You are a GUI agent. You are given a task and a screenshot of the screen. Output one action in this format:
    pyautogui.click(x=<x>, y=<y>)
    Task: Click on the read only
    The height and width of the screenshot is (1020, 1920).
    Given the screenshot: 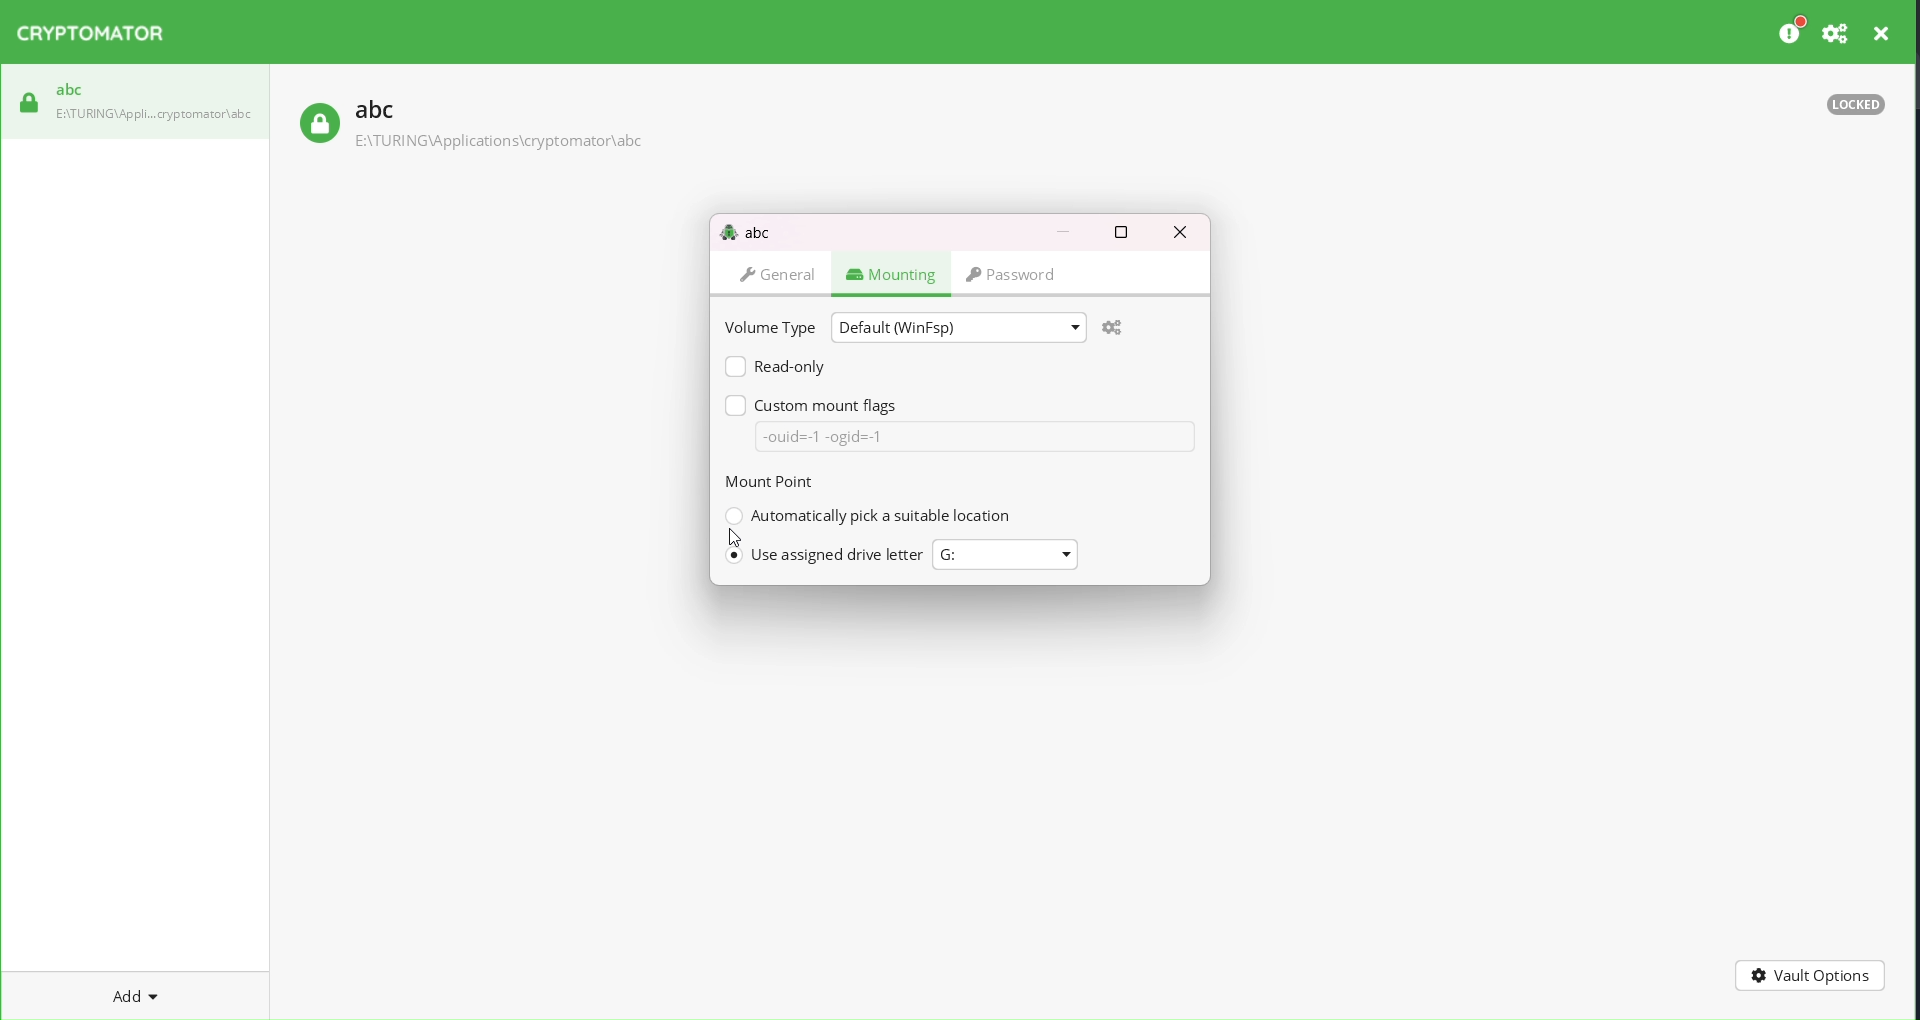 What is the action you would take?
    pyautogui.click(x=773, y=367)
    